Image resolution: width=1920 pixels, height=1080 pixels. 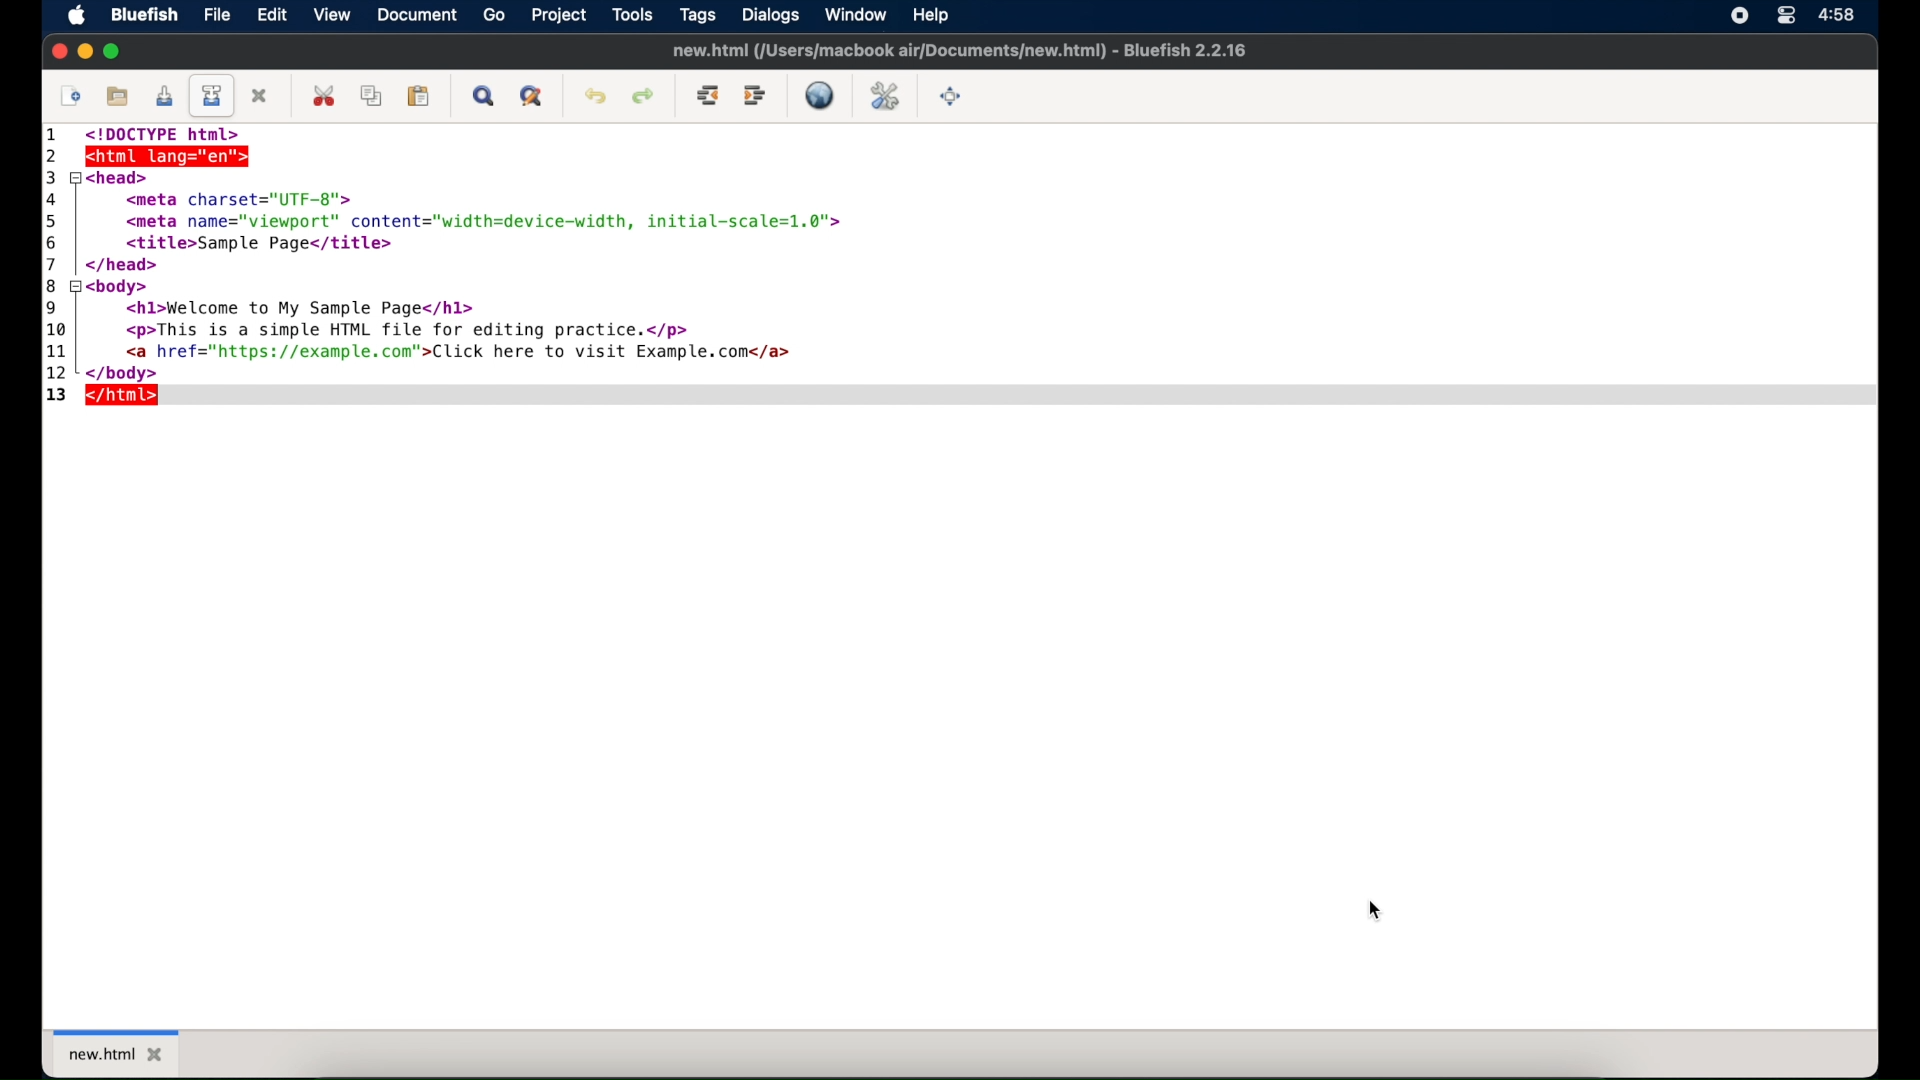 I want to click on tags, so click(x=699, y=16).